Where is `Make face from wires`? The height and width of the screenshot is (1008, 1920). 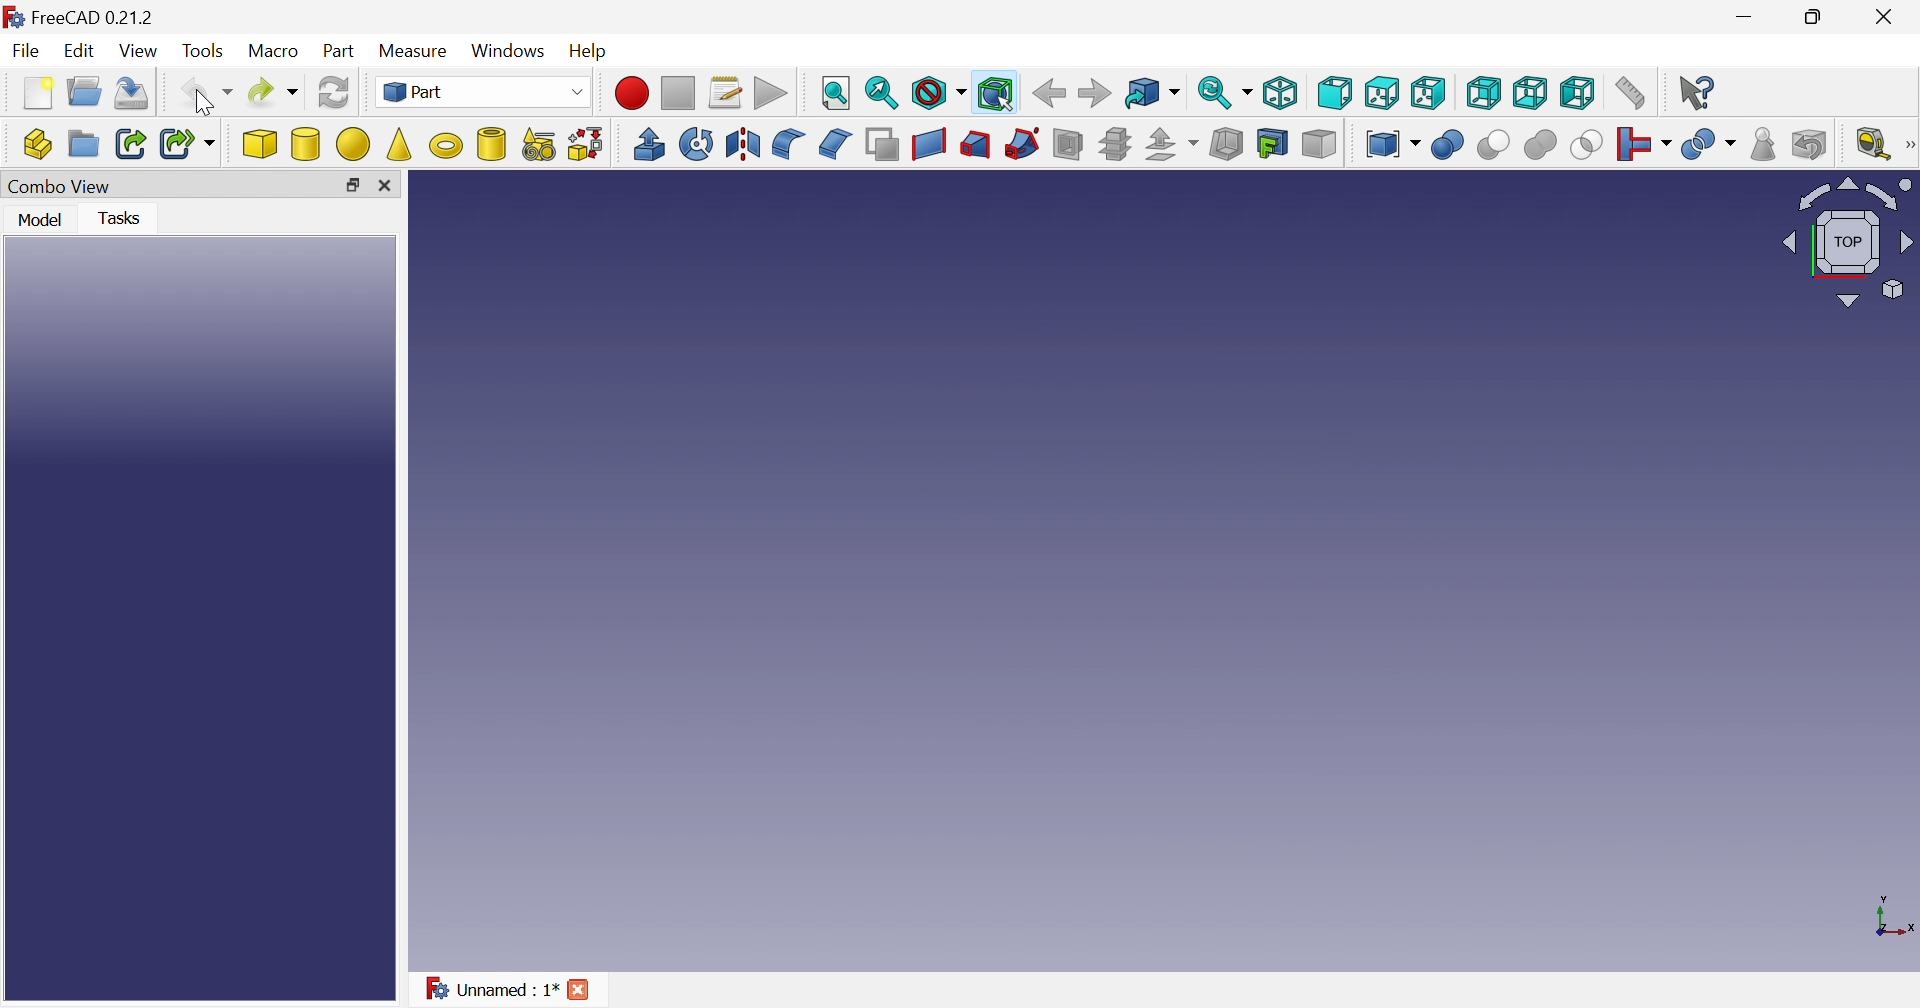
Make face from wires is located at coordinates (882, 145).